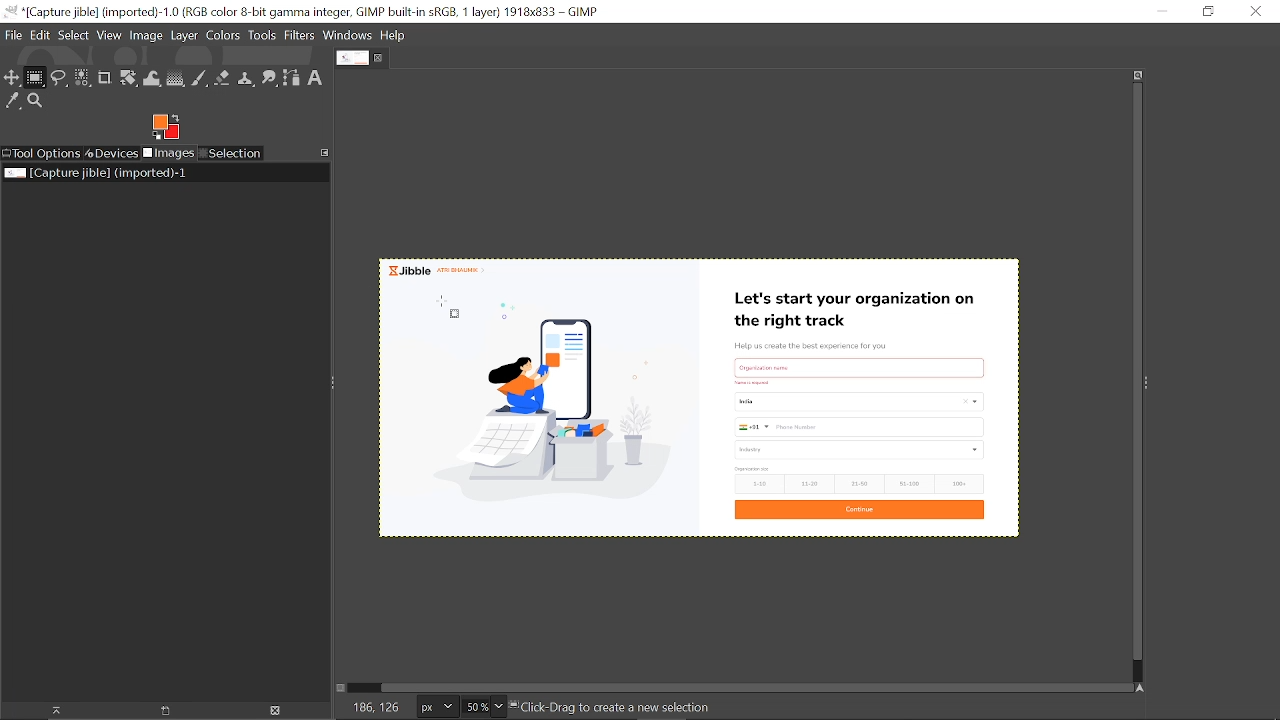 Image resolution: width=1280 pixels, height=720 pixels. Describe the element at coordinates (110, 35) in the screenshot. I see `View` at that location.